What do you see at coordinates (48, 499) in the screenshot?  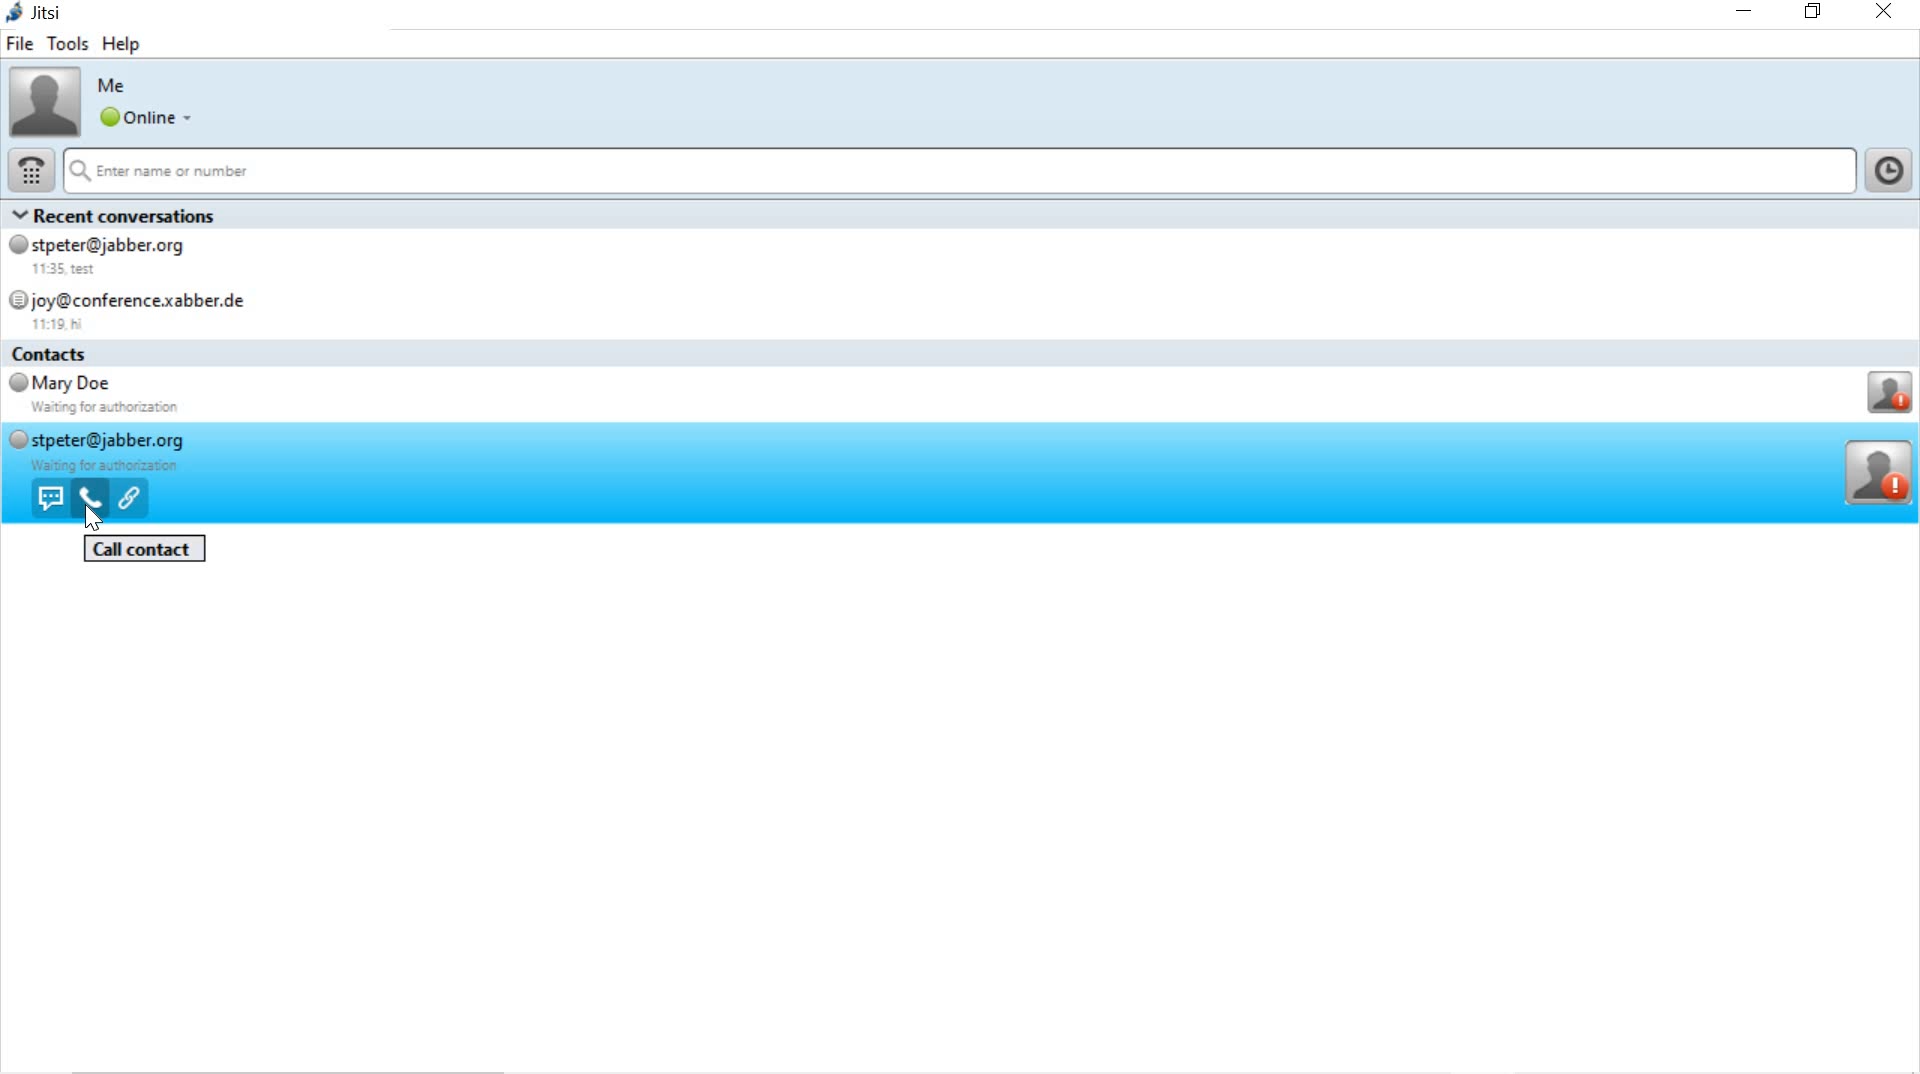 I see `send message` at bounding box center [48, 499].